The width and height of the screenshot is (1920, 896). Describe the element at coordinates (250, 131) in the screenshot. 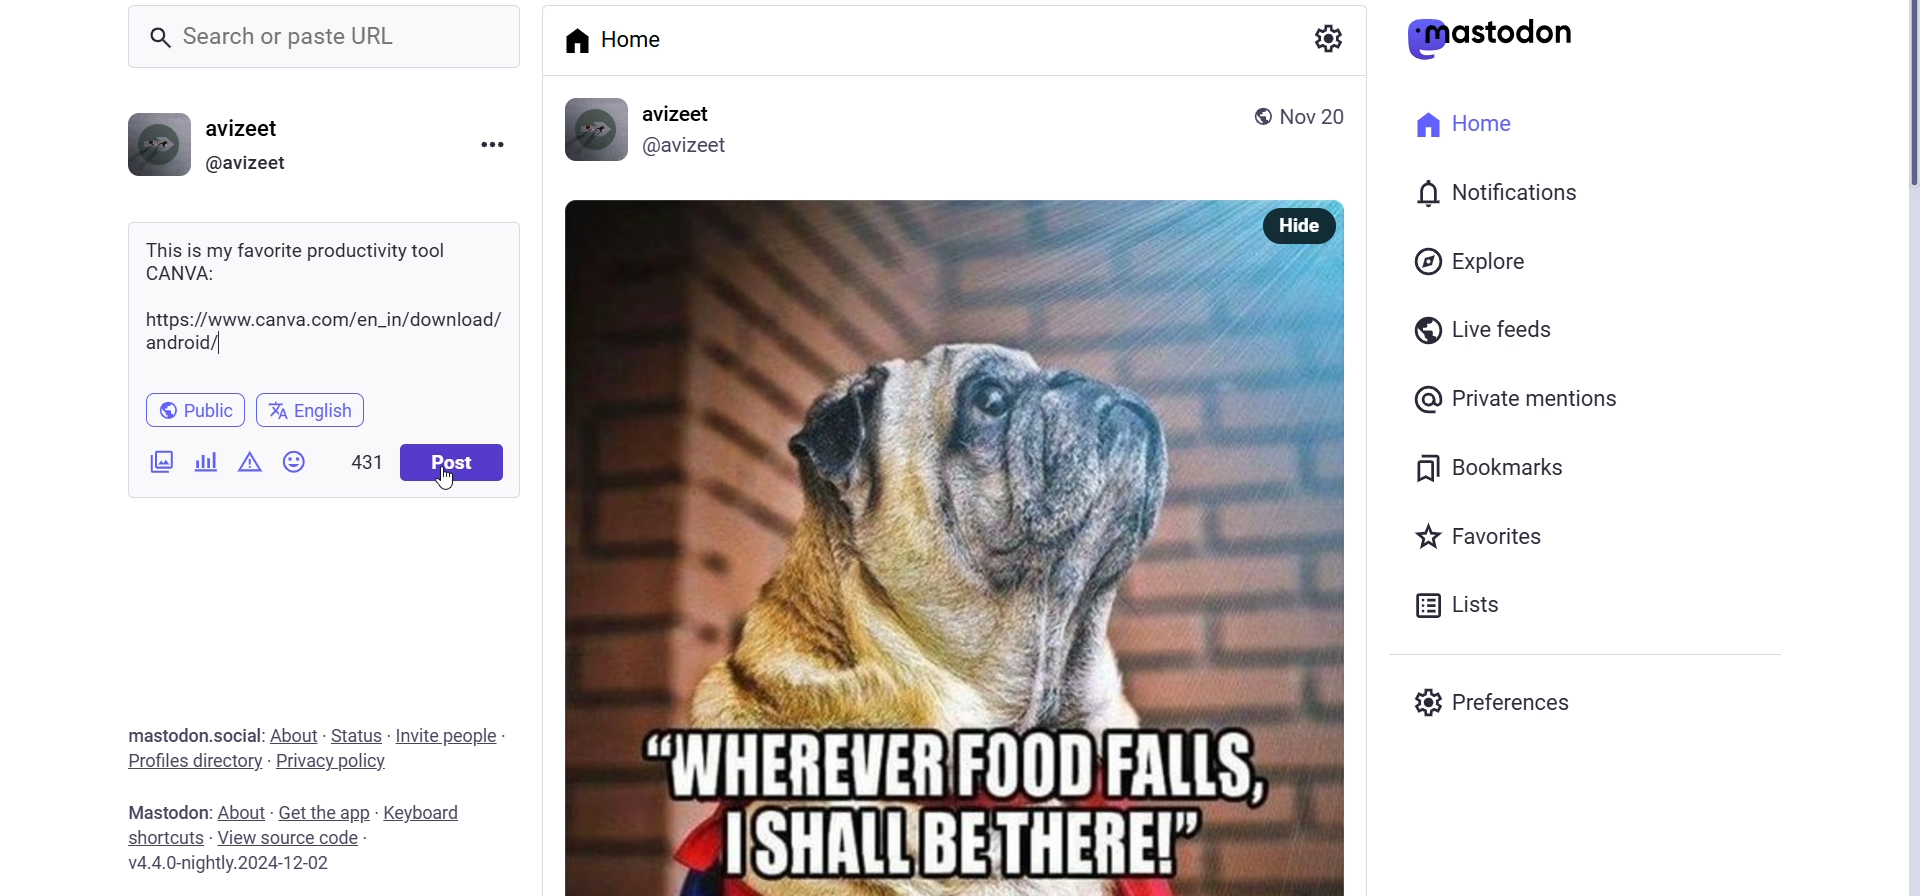

I see `avizeet` at that location.